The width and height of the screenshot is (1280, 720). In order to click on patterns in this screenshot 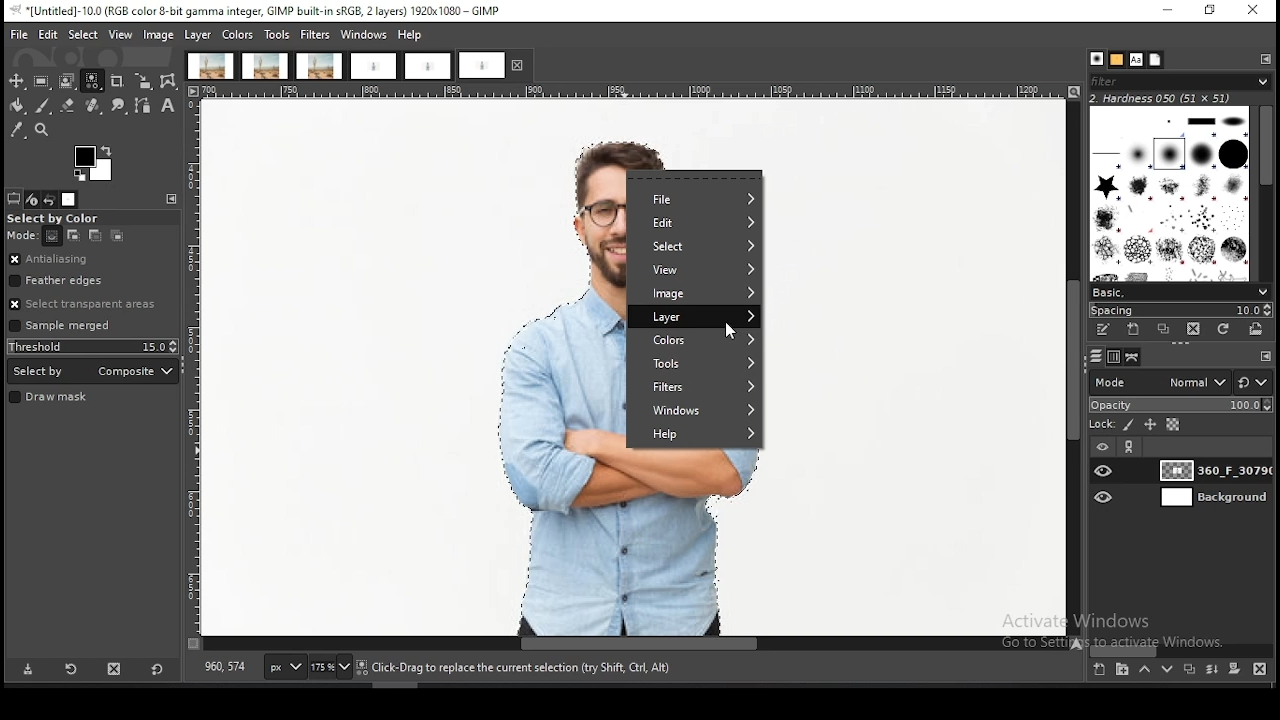, I will do `click(1118, 60)`.